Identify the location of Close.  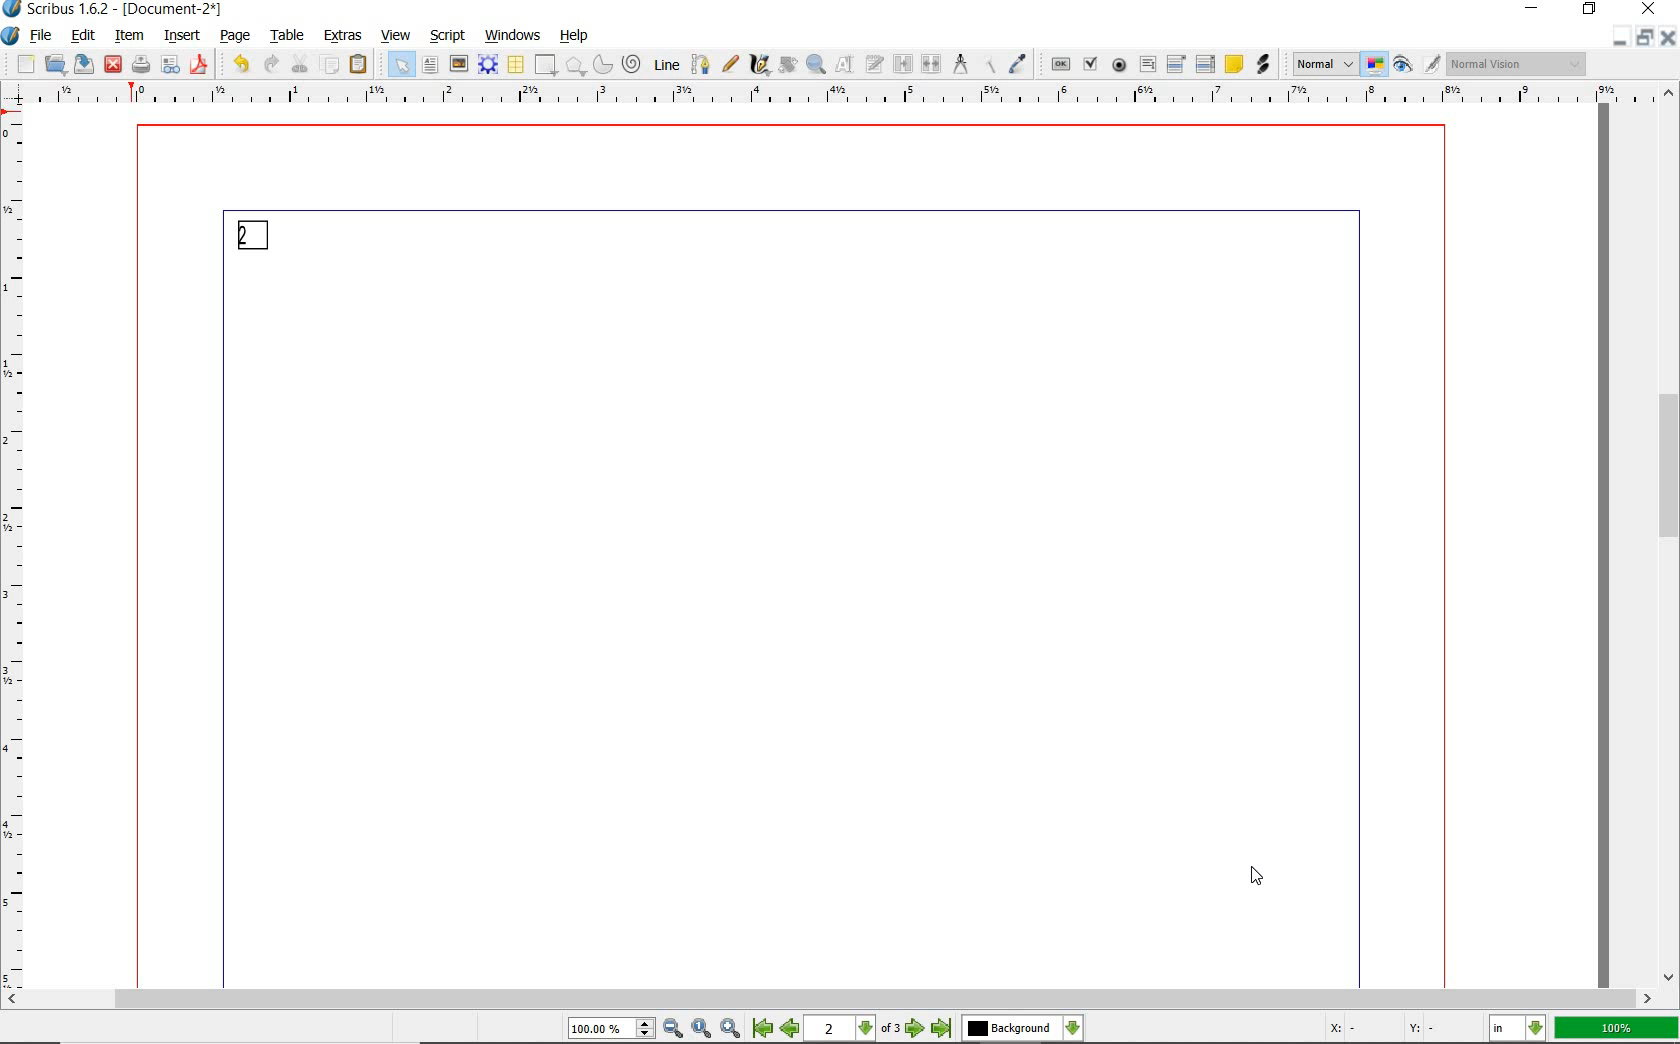
(1619, 37).